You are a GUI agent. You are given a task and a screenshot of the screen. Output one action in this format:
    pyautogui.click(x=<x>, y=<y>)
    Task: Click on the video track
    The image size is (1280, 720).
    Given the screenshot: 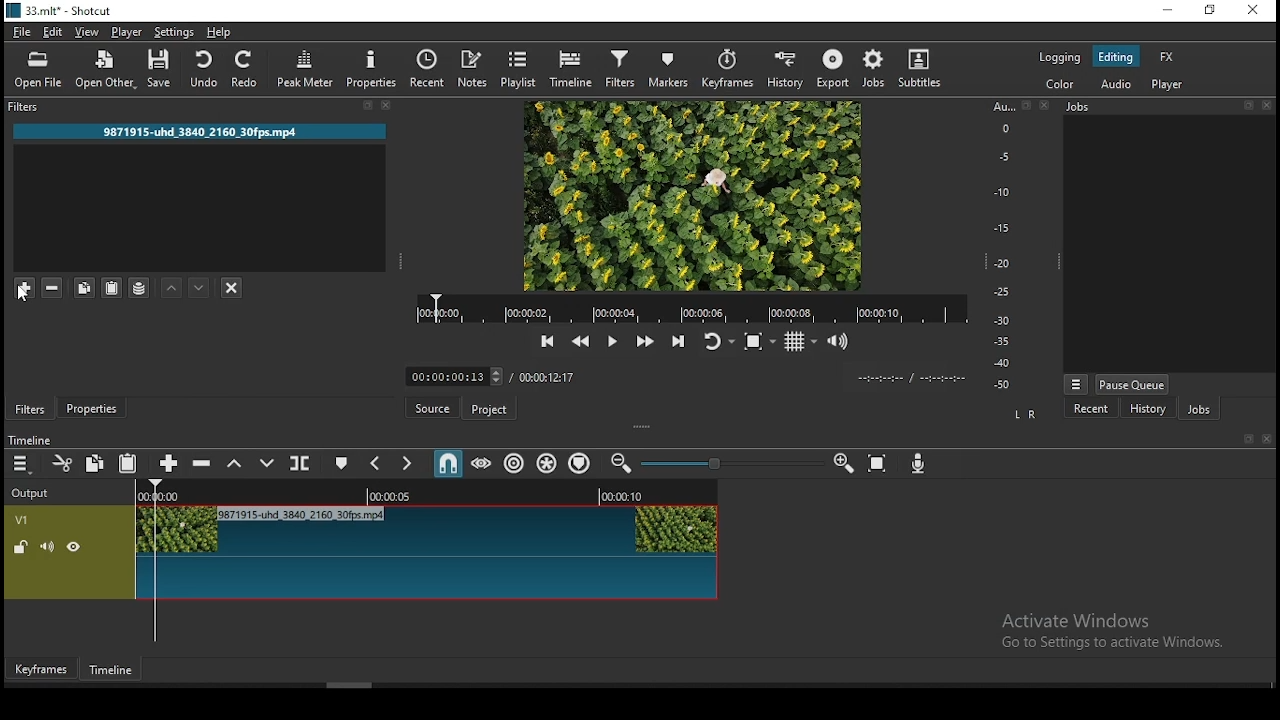 What is the action you would take?
    pyautogui.click(x=367, y=553)
    